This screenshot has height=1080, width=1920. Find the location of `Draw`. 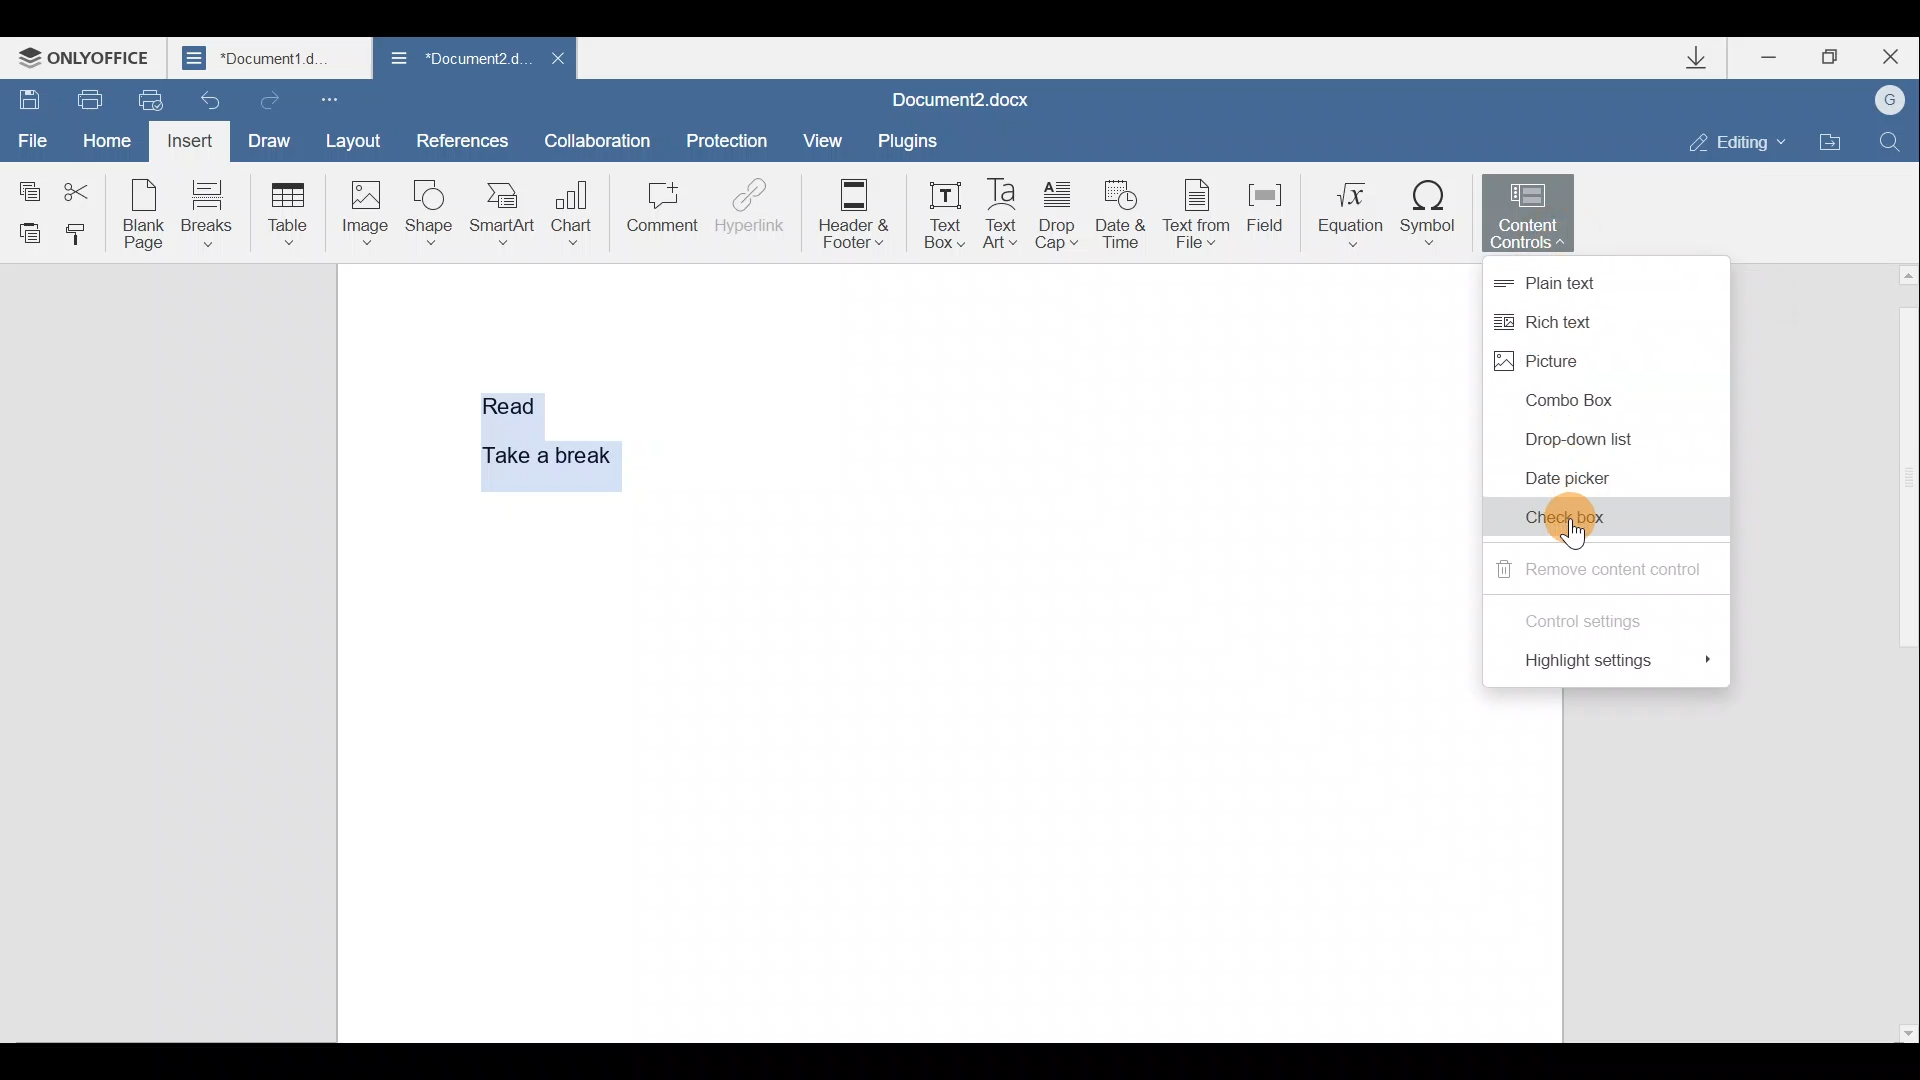

Draw is located at coordinates (272, 139).